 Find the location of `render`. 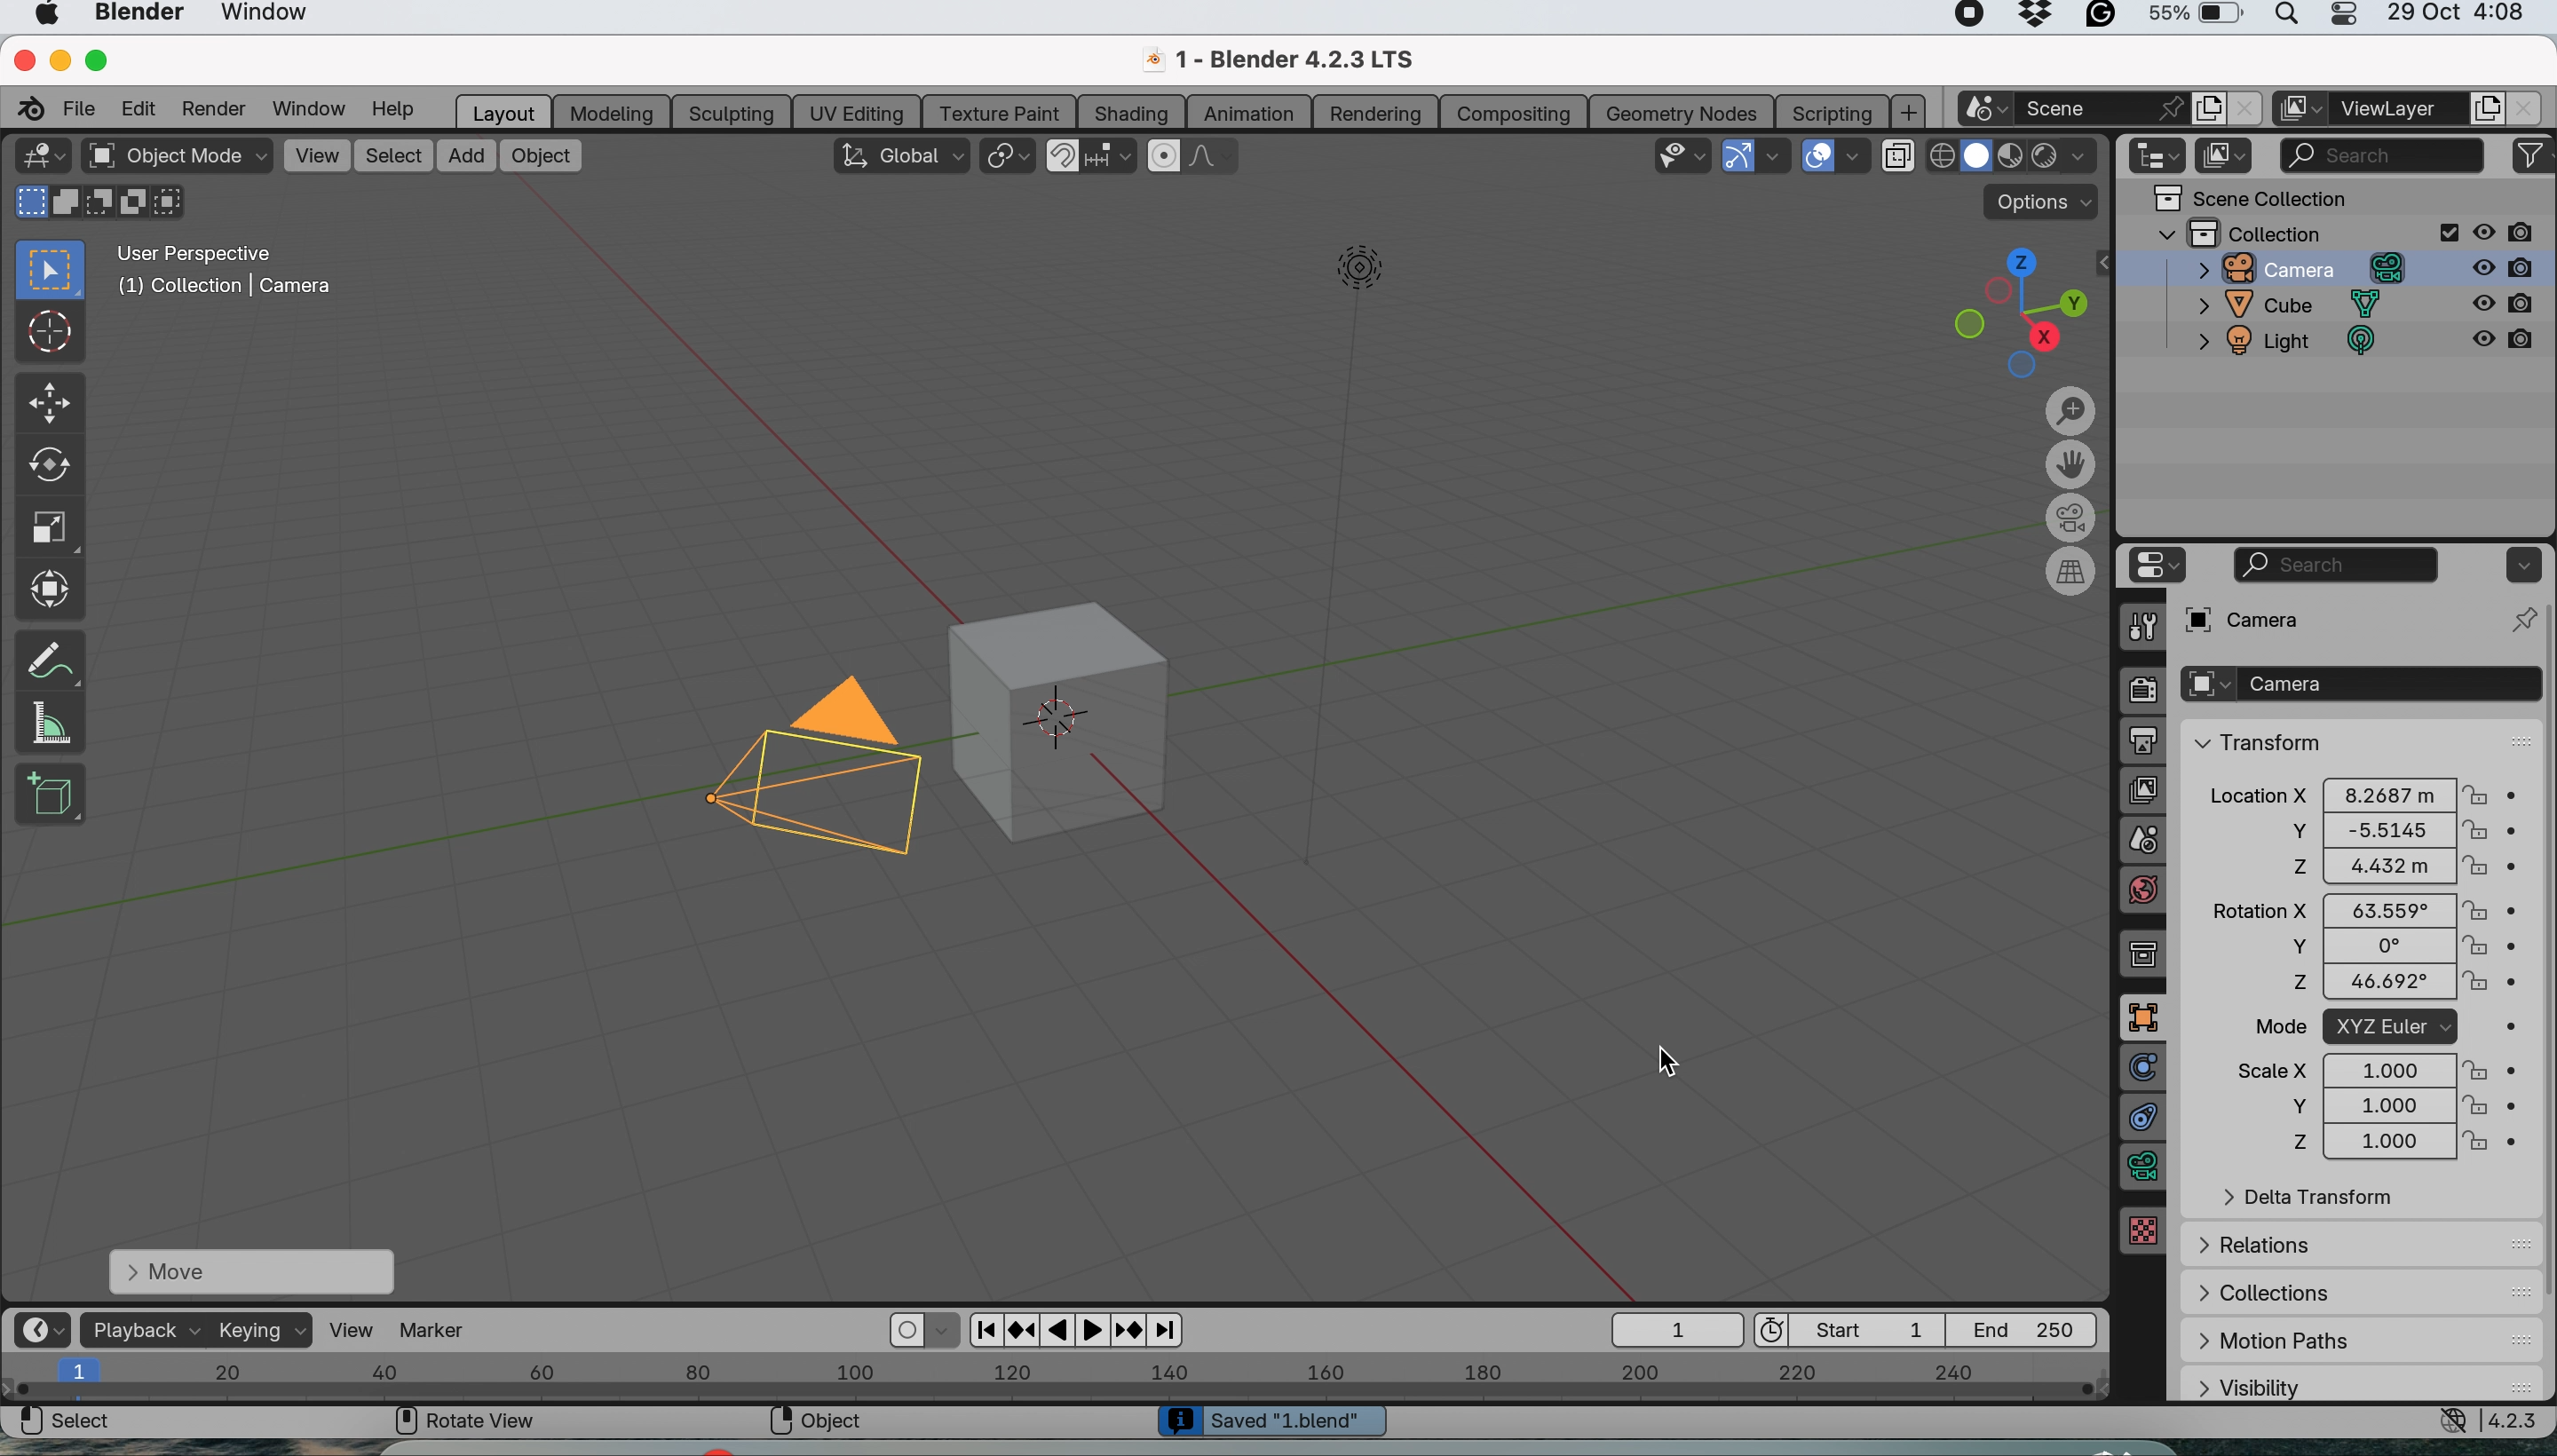

render is located at coordinates (2144, 693).